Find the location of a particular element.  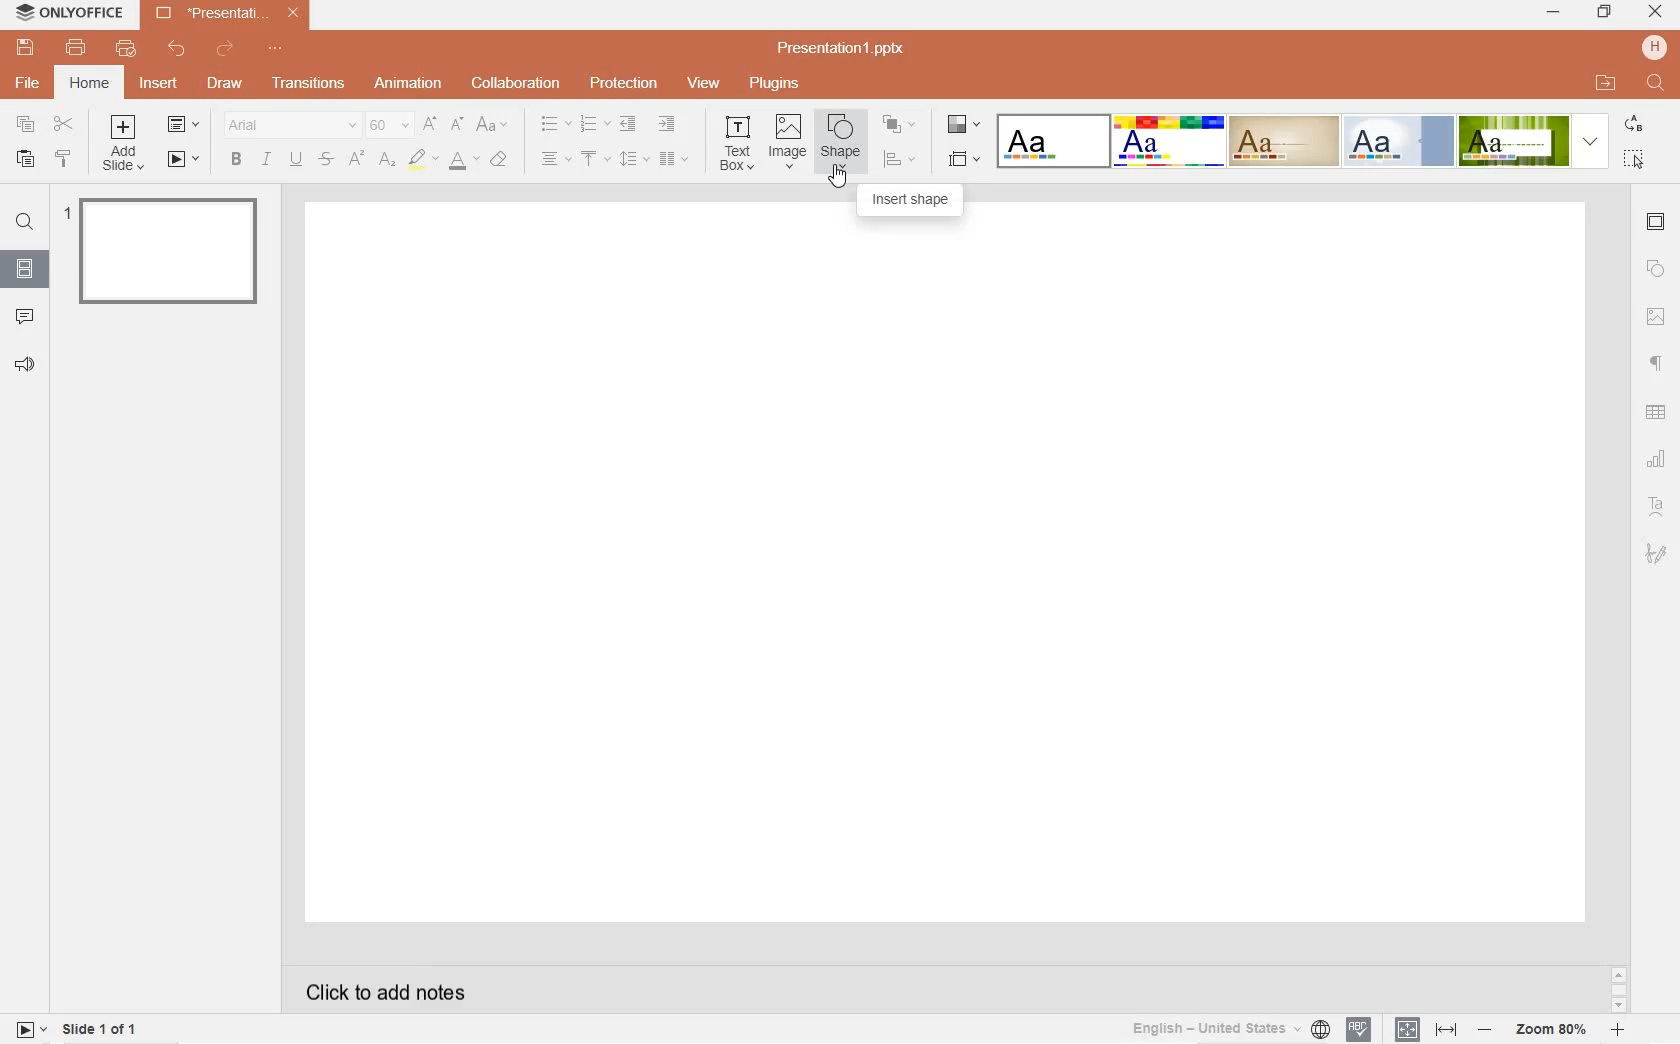

signature is located at coordinates (1657, 553).